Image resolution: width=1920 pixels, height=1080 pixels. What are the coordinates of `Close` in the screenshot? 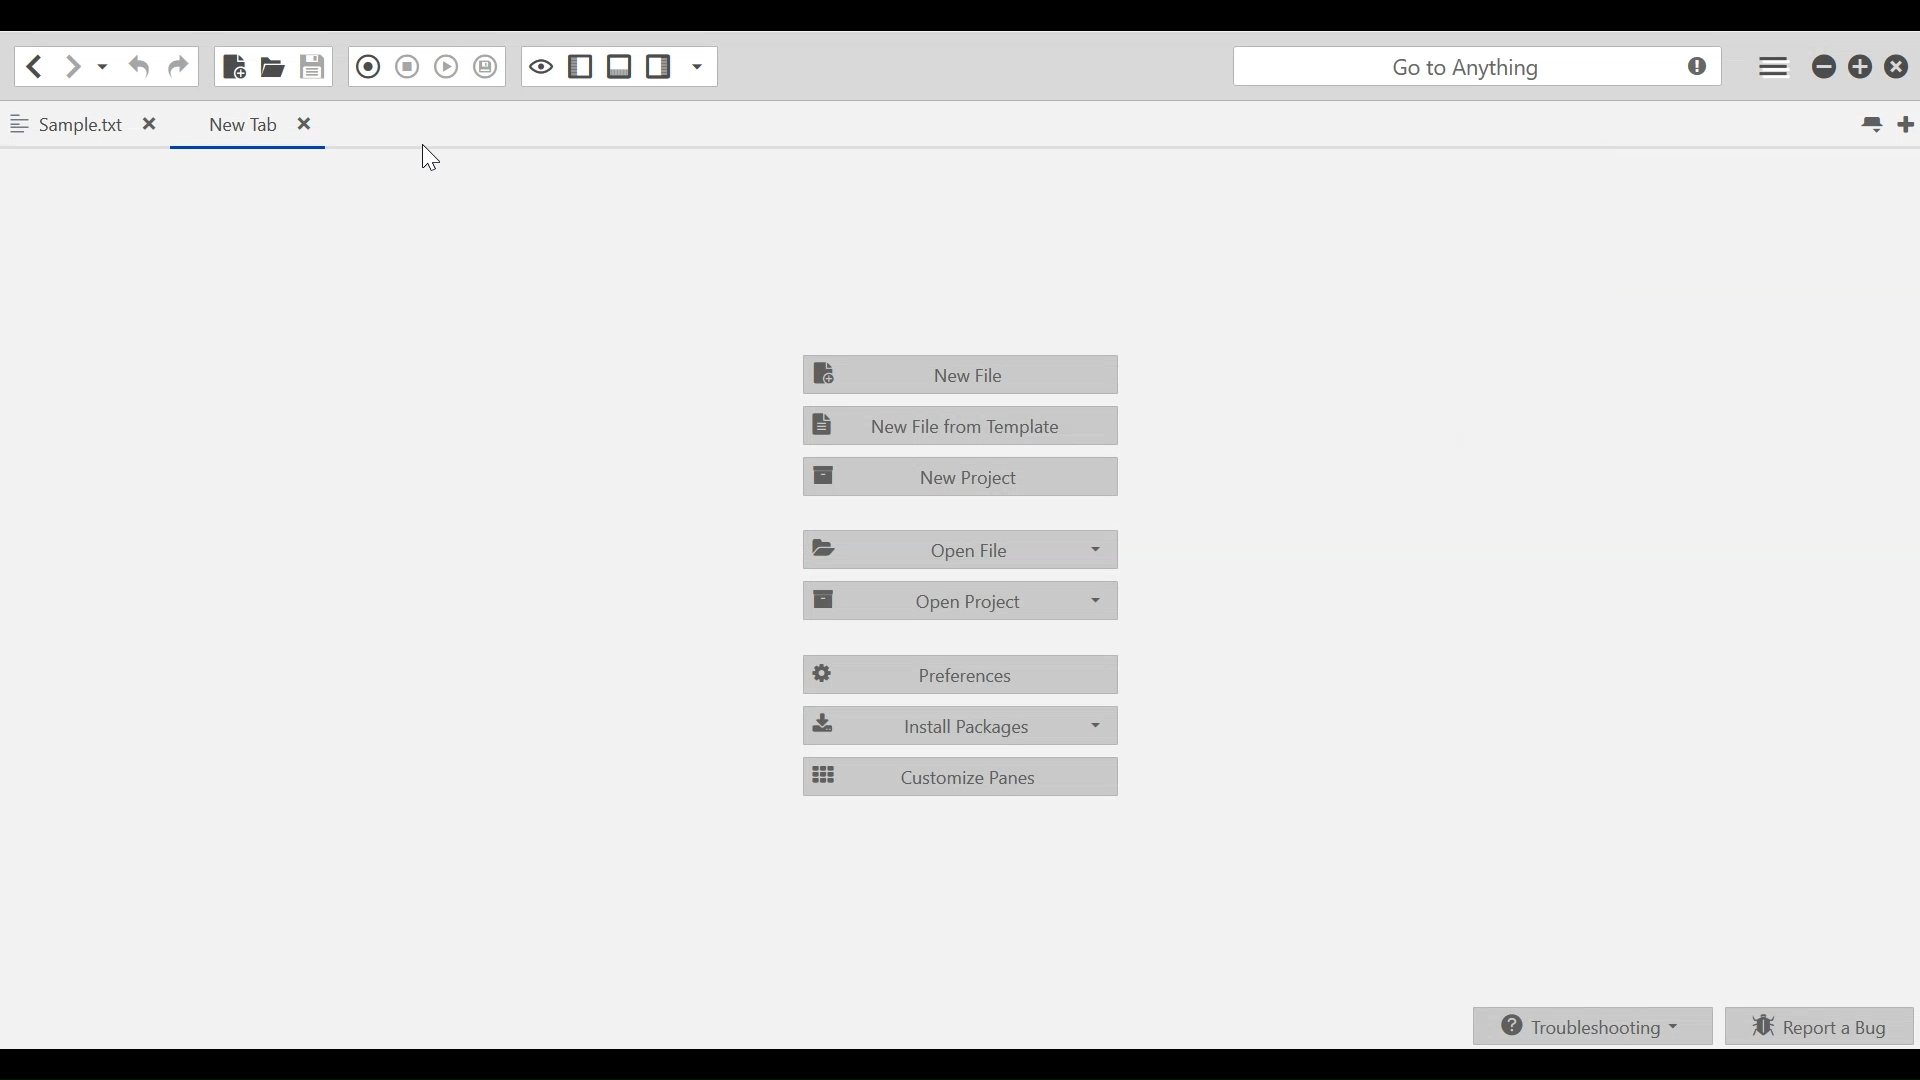 It's located at (147, 124).